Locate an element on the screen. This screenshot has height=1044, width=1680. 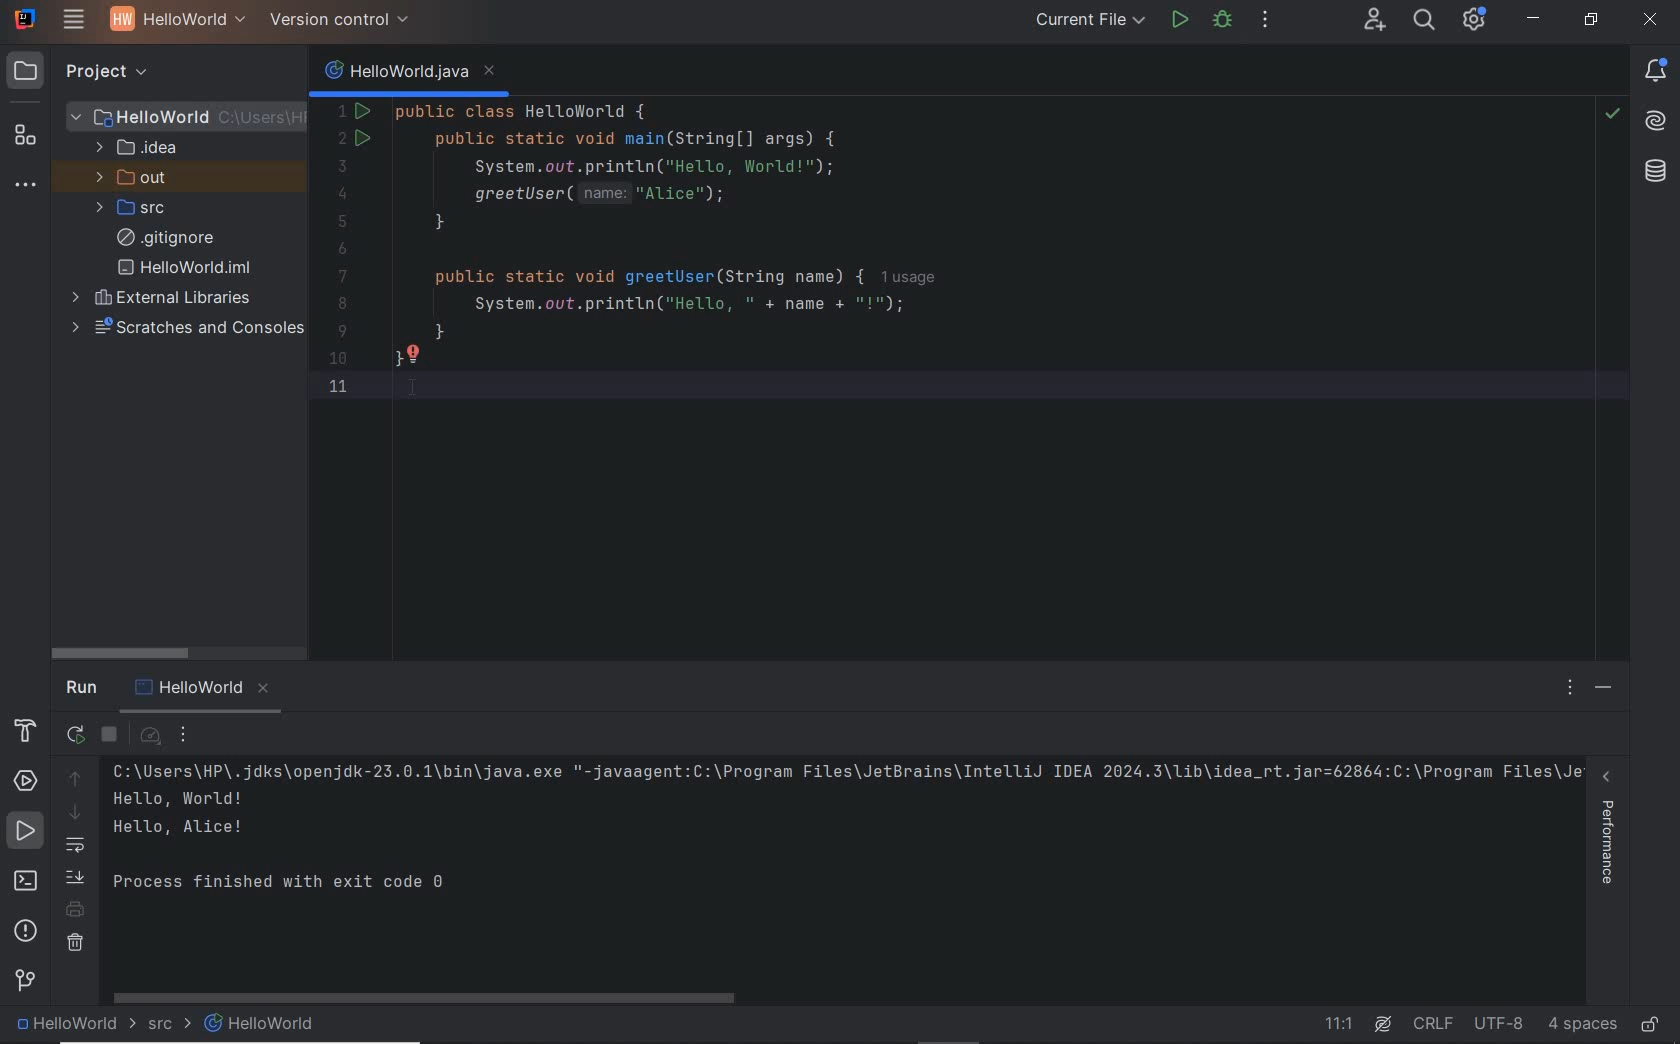
11.1(go to line) is located at coordinates (1339, 1024).